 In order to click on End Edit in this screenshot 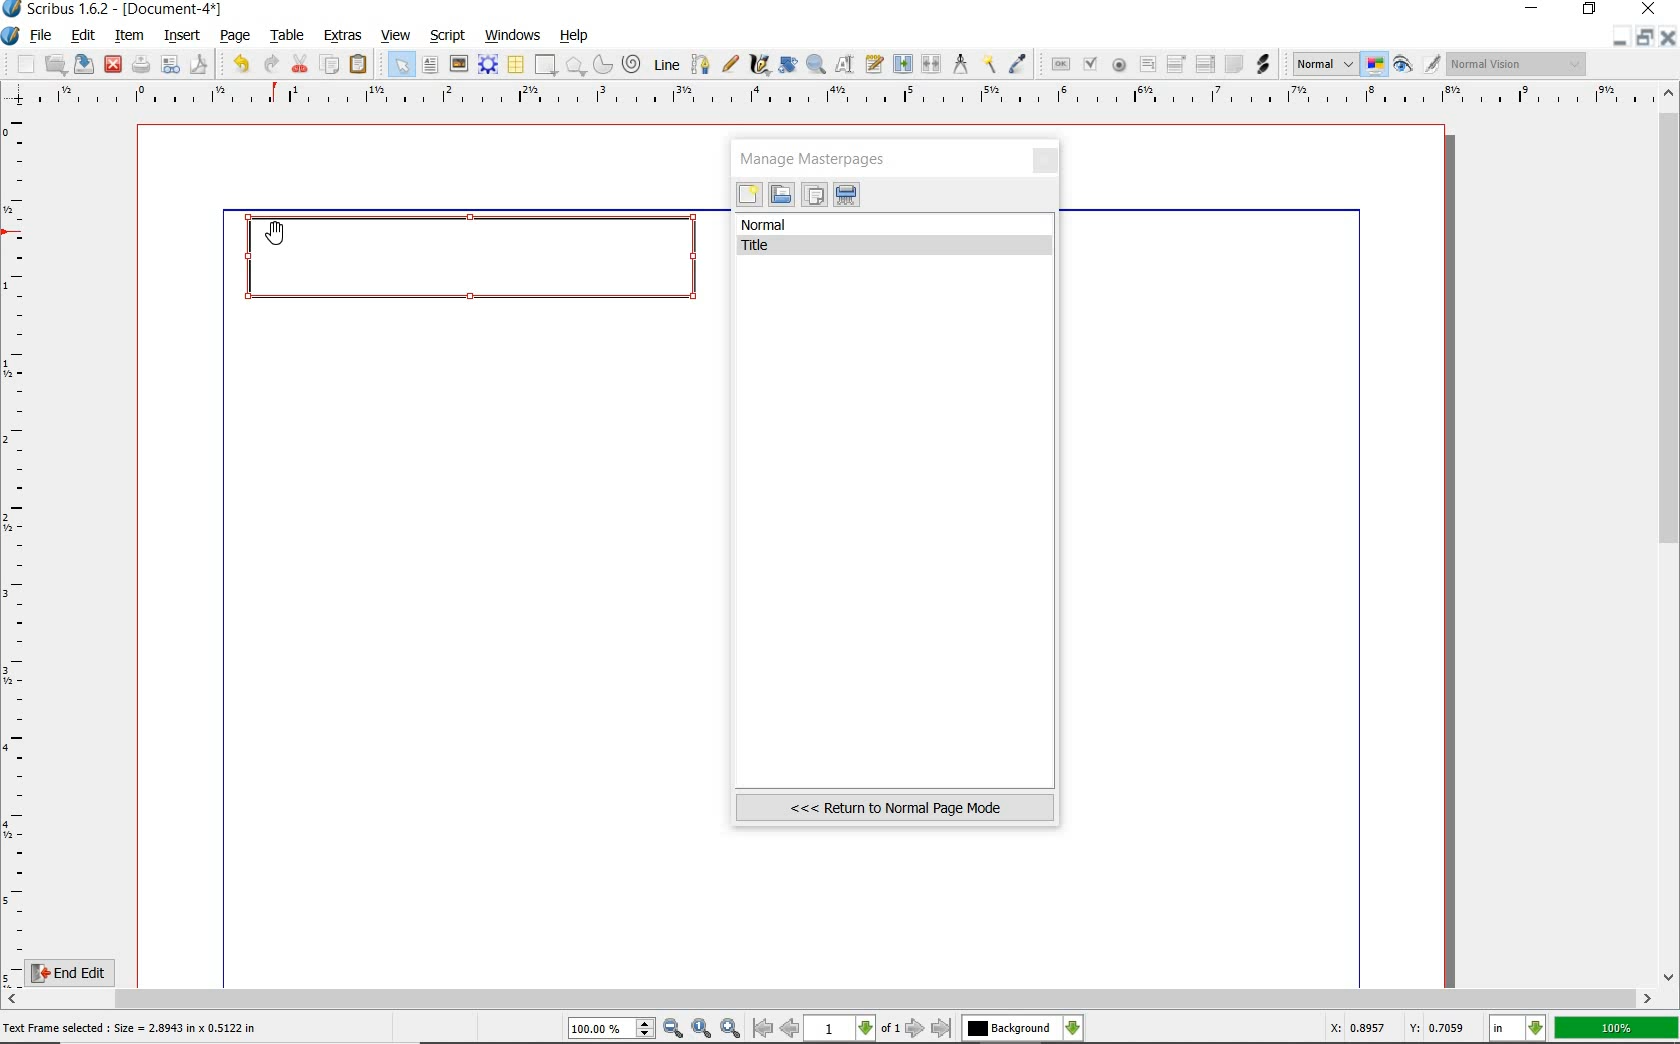, I will do `click(85, 972)`.